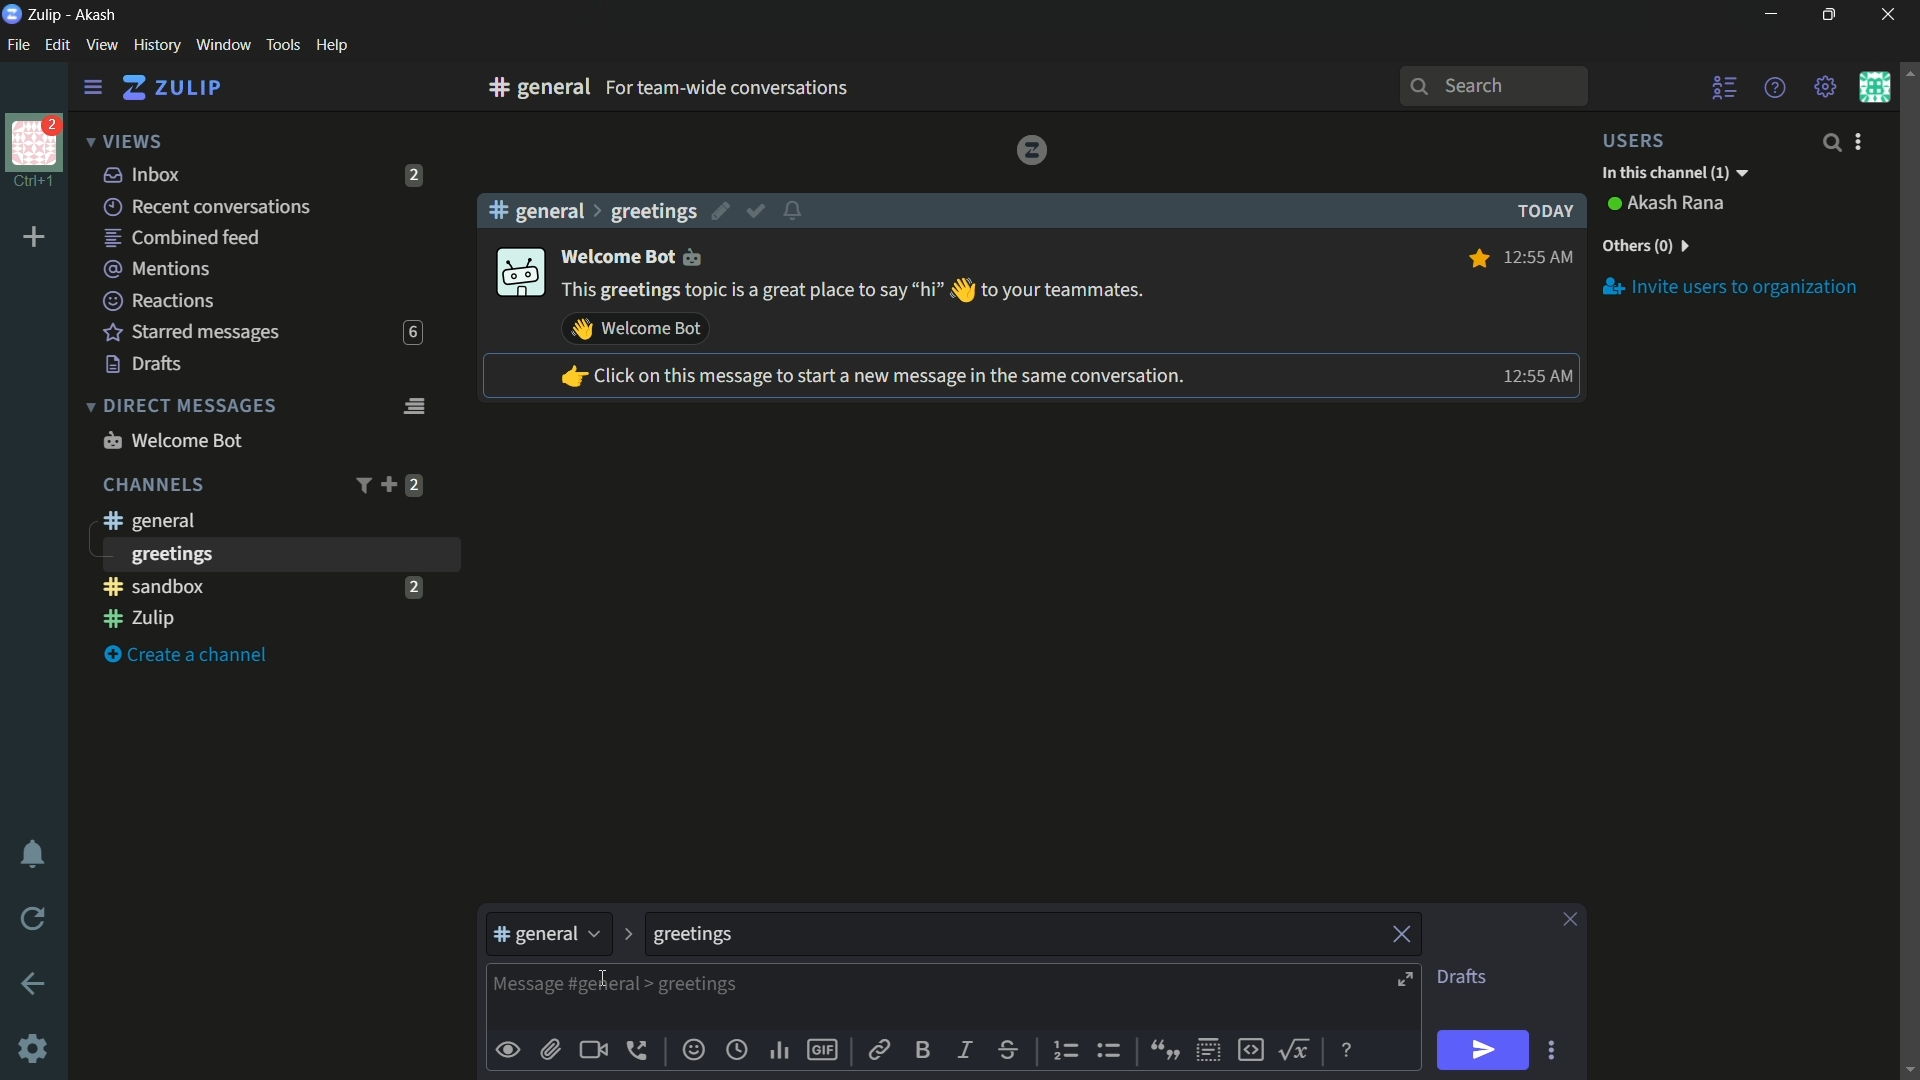  I want to click on settings, so click(35, 1051).